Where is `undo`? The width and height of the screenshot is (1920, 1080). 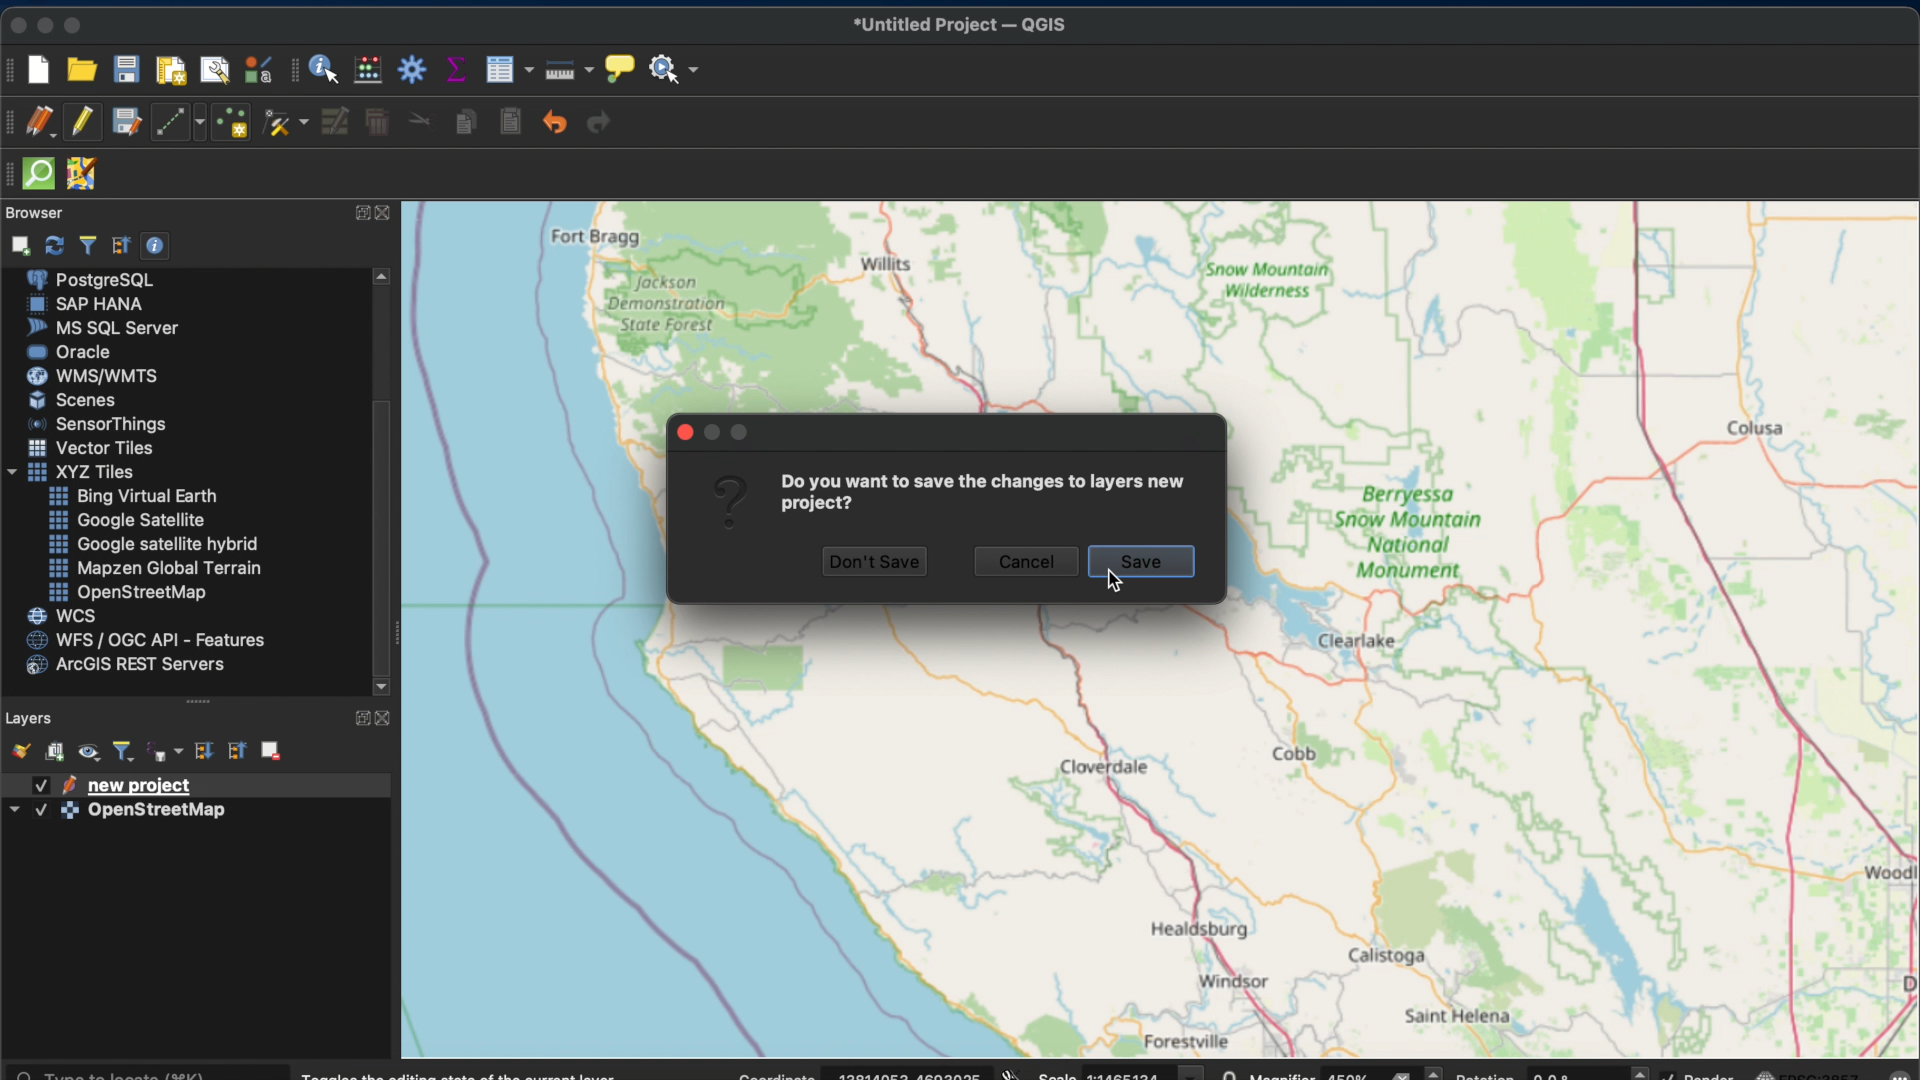
undo is located at coordinates (556, 122).